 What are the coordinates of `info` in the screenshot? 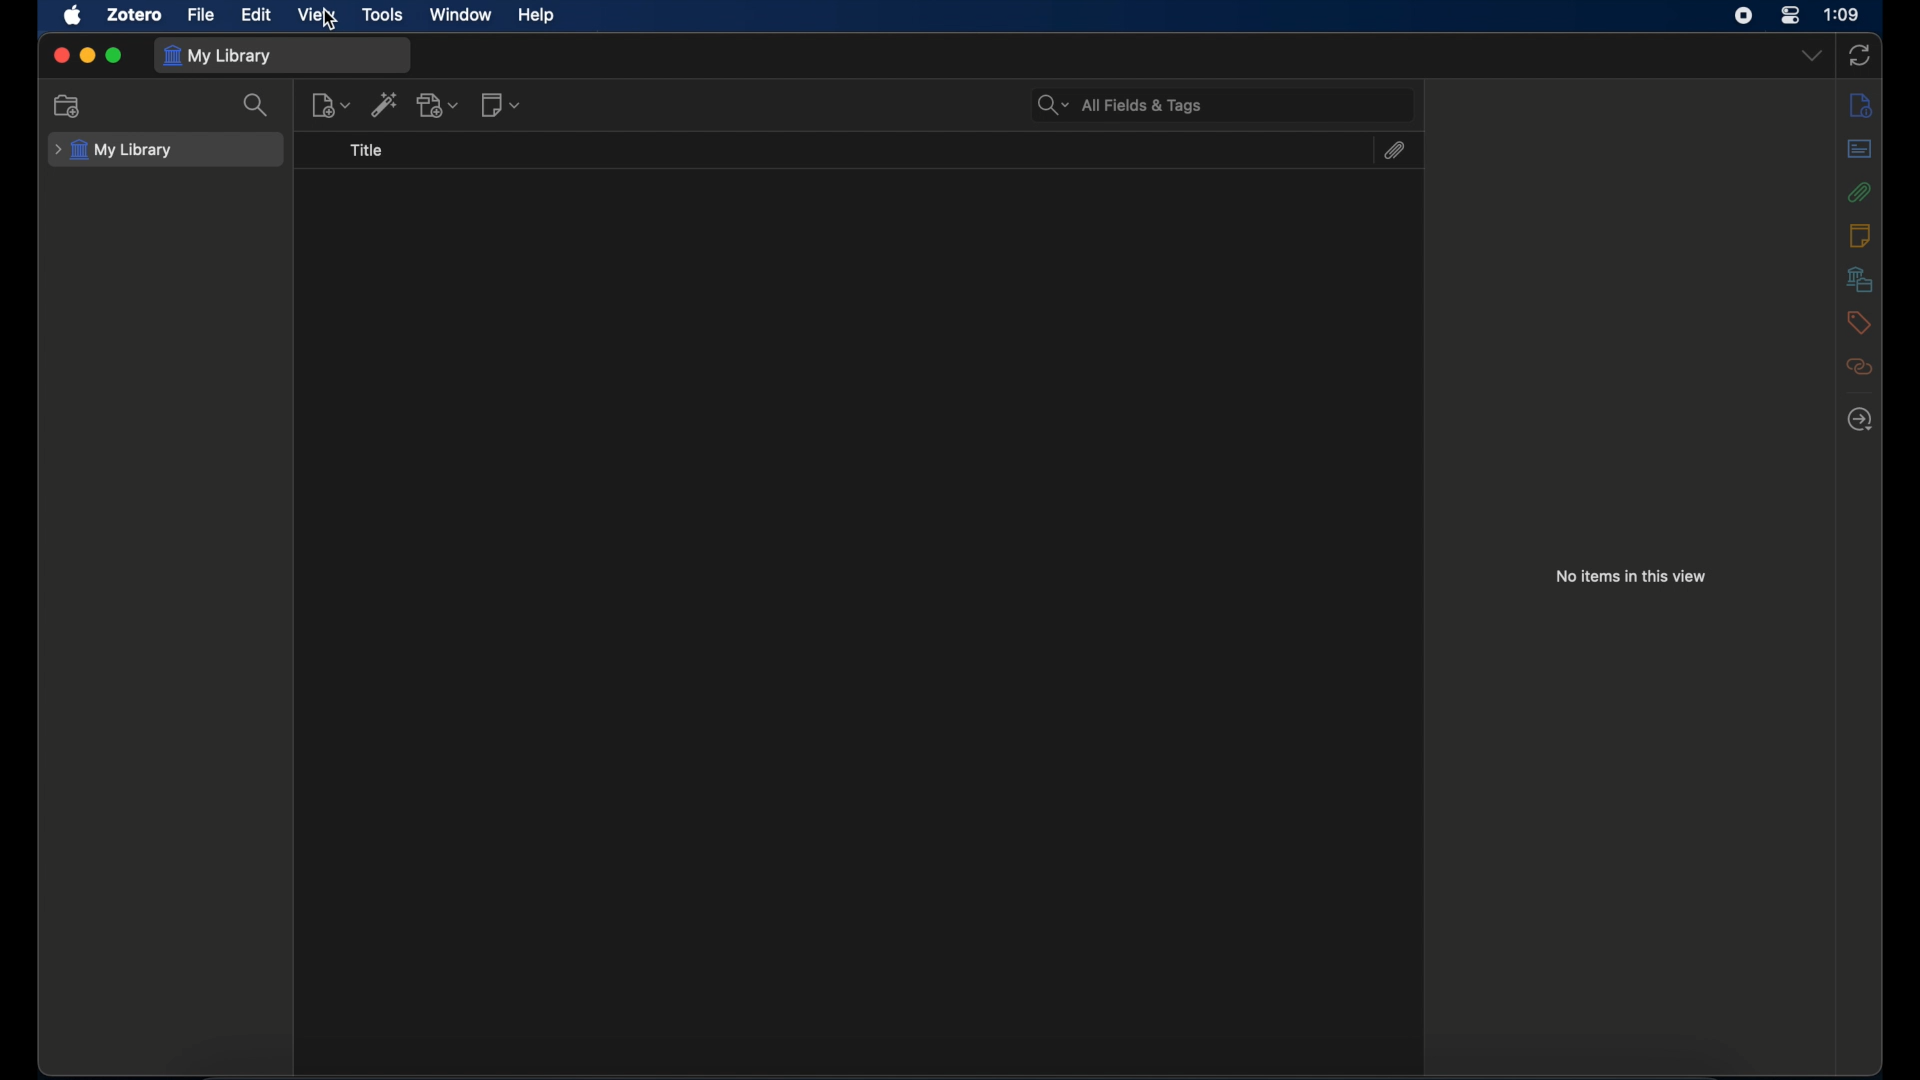 It's located at (1862, 106).